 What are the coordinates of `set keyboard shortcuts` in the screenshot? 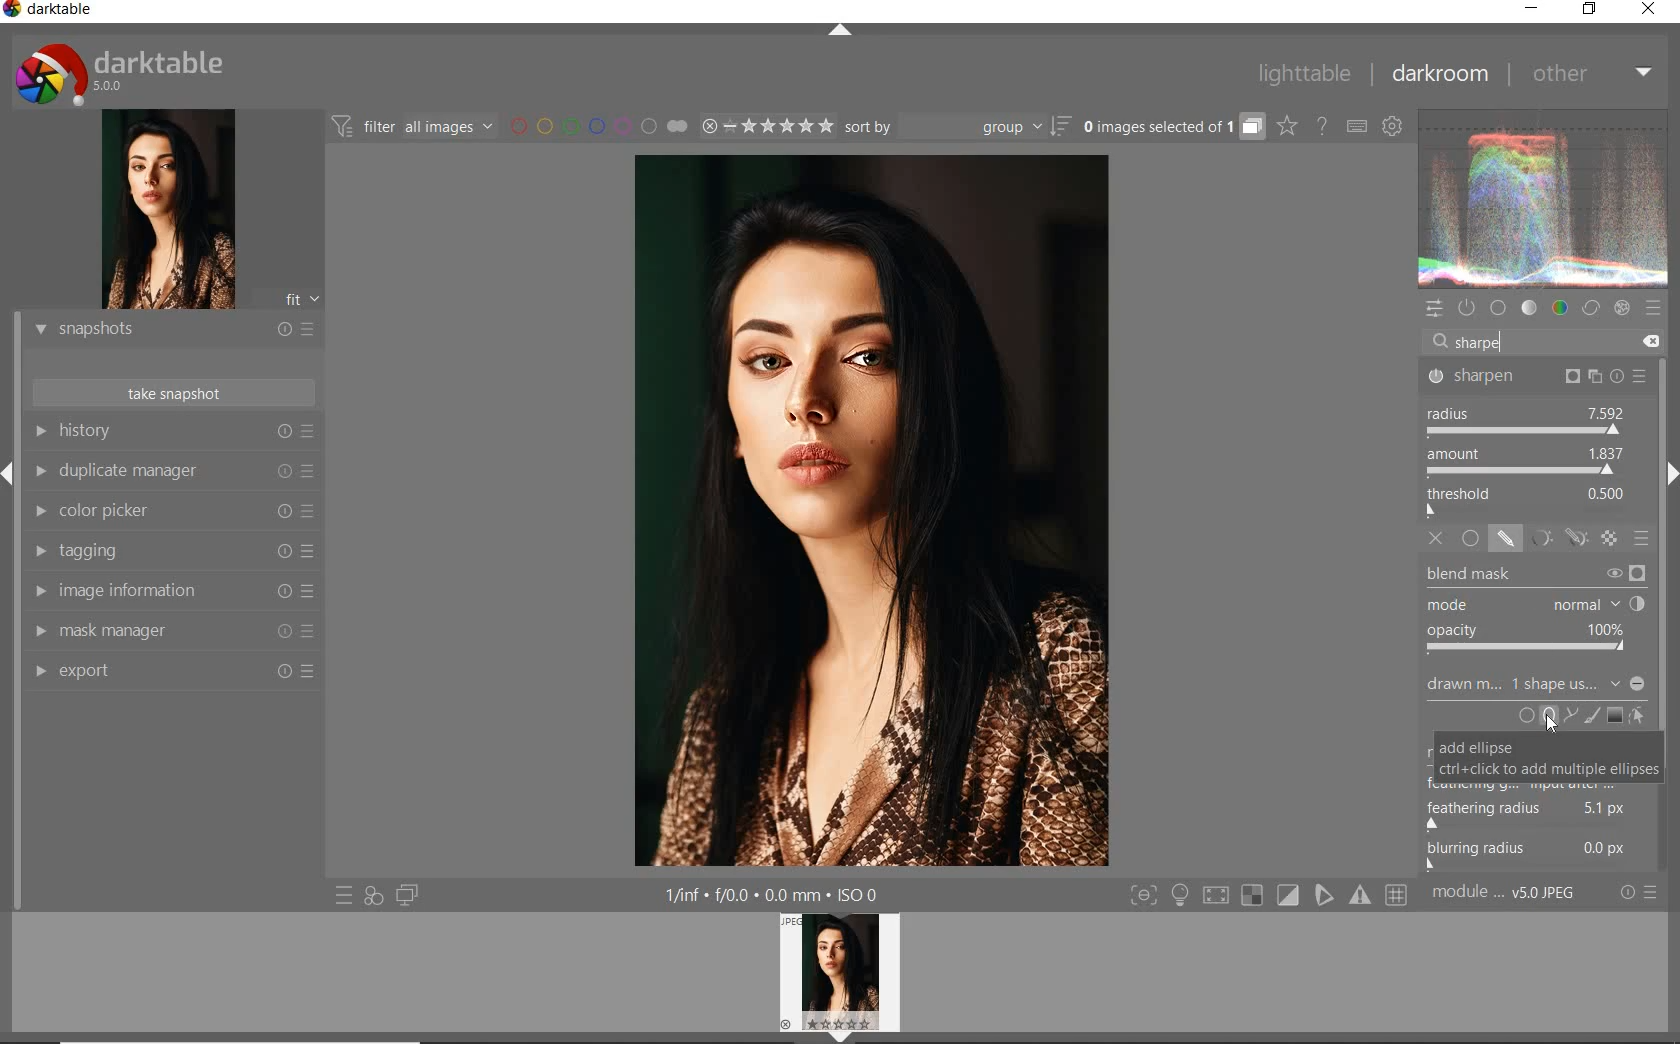 It's located at (1355, 127).